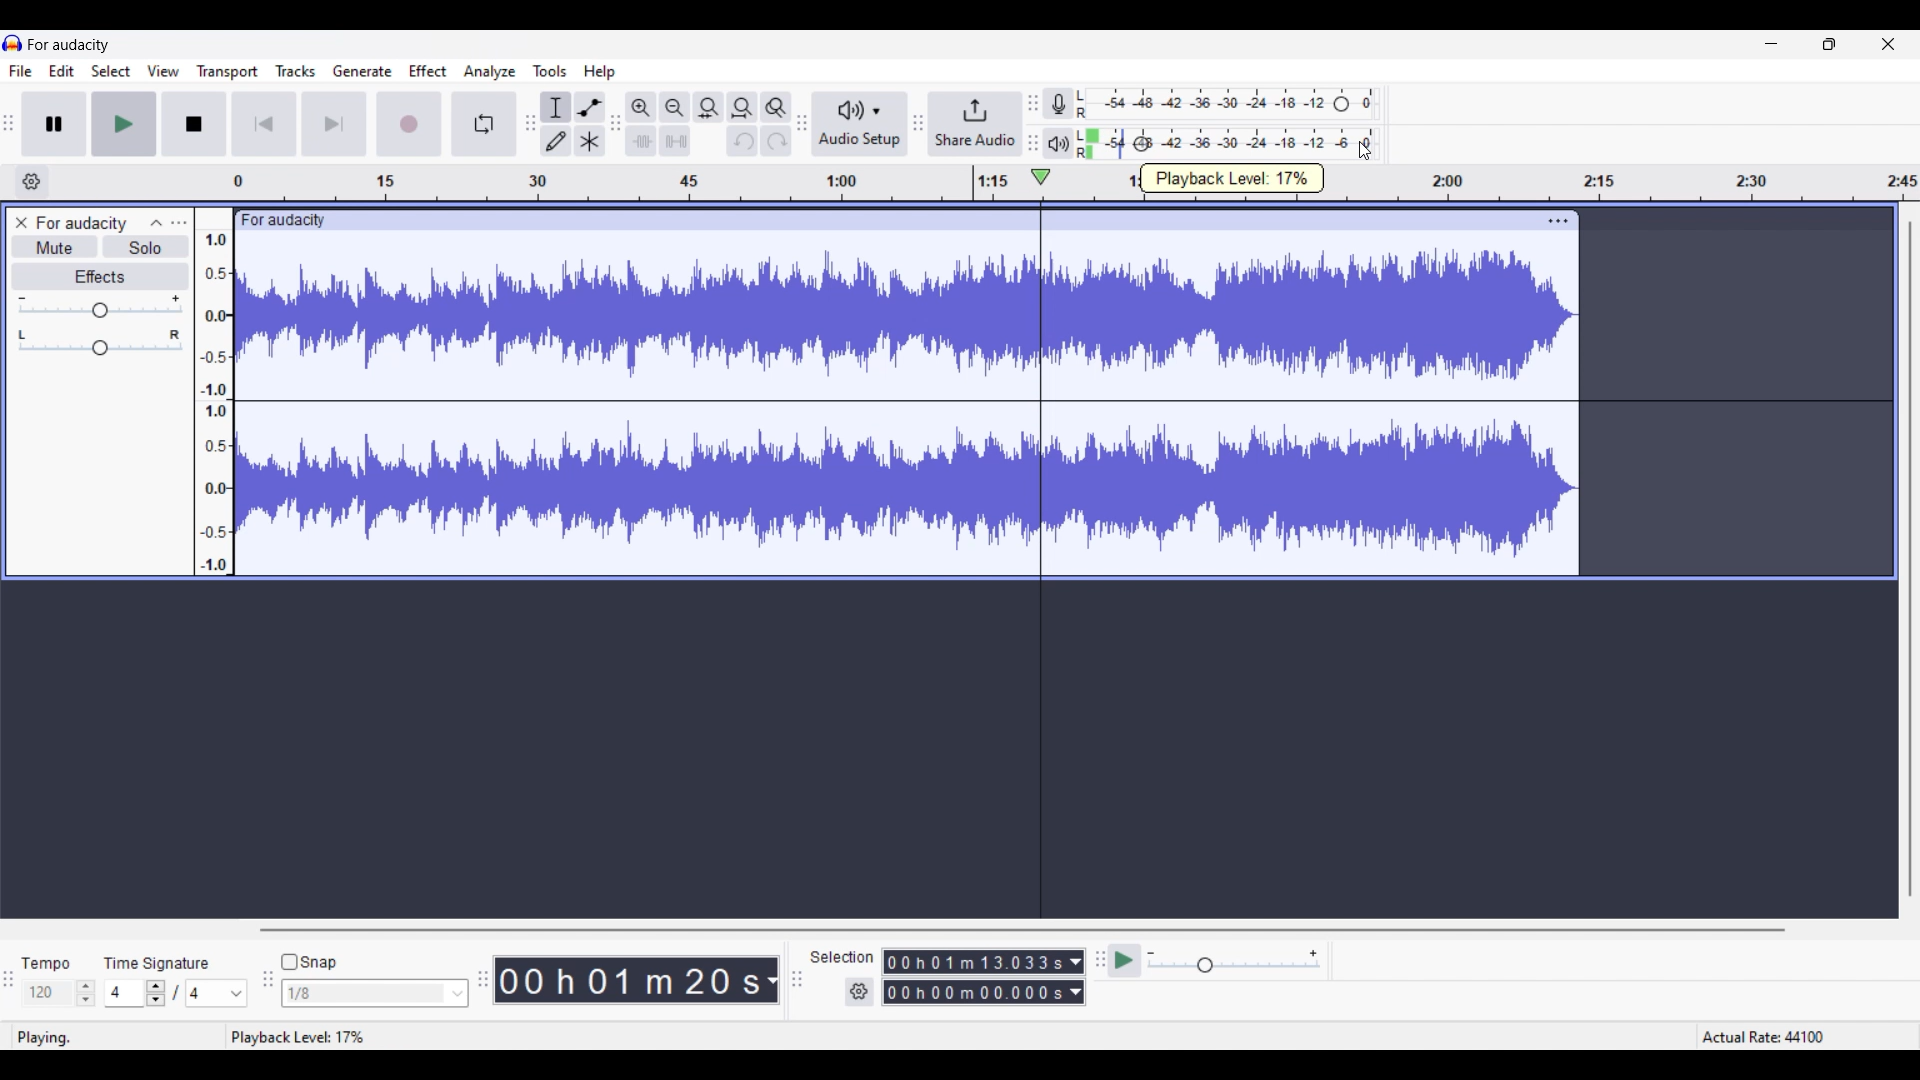  What do you see at coordinates (884, 218) in the screenshot?
I see `click to drag` at bounding box center [884, 218].